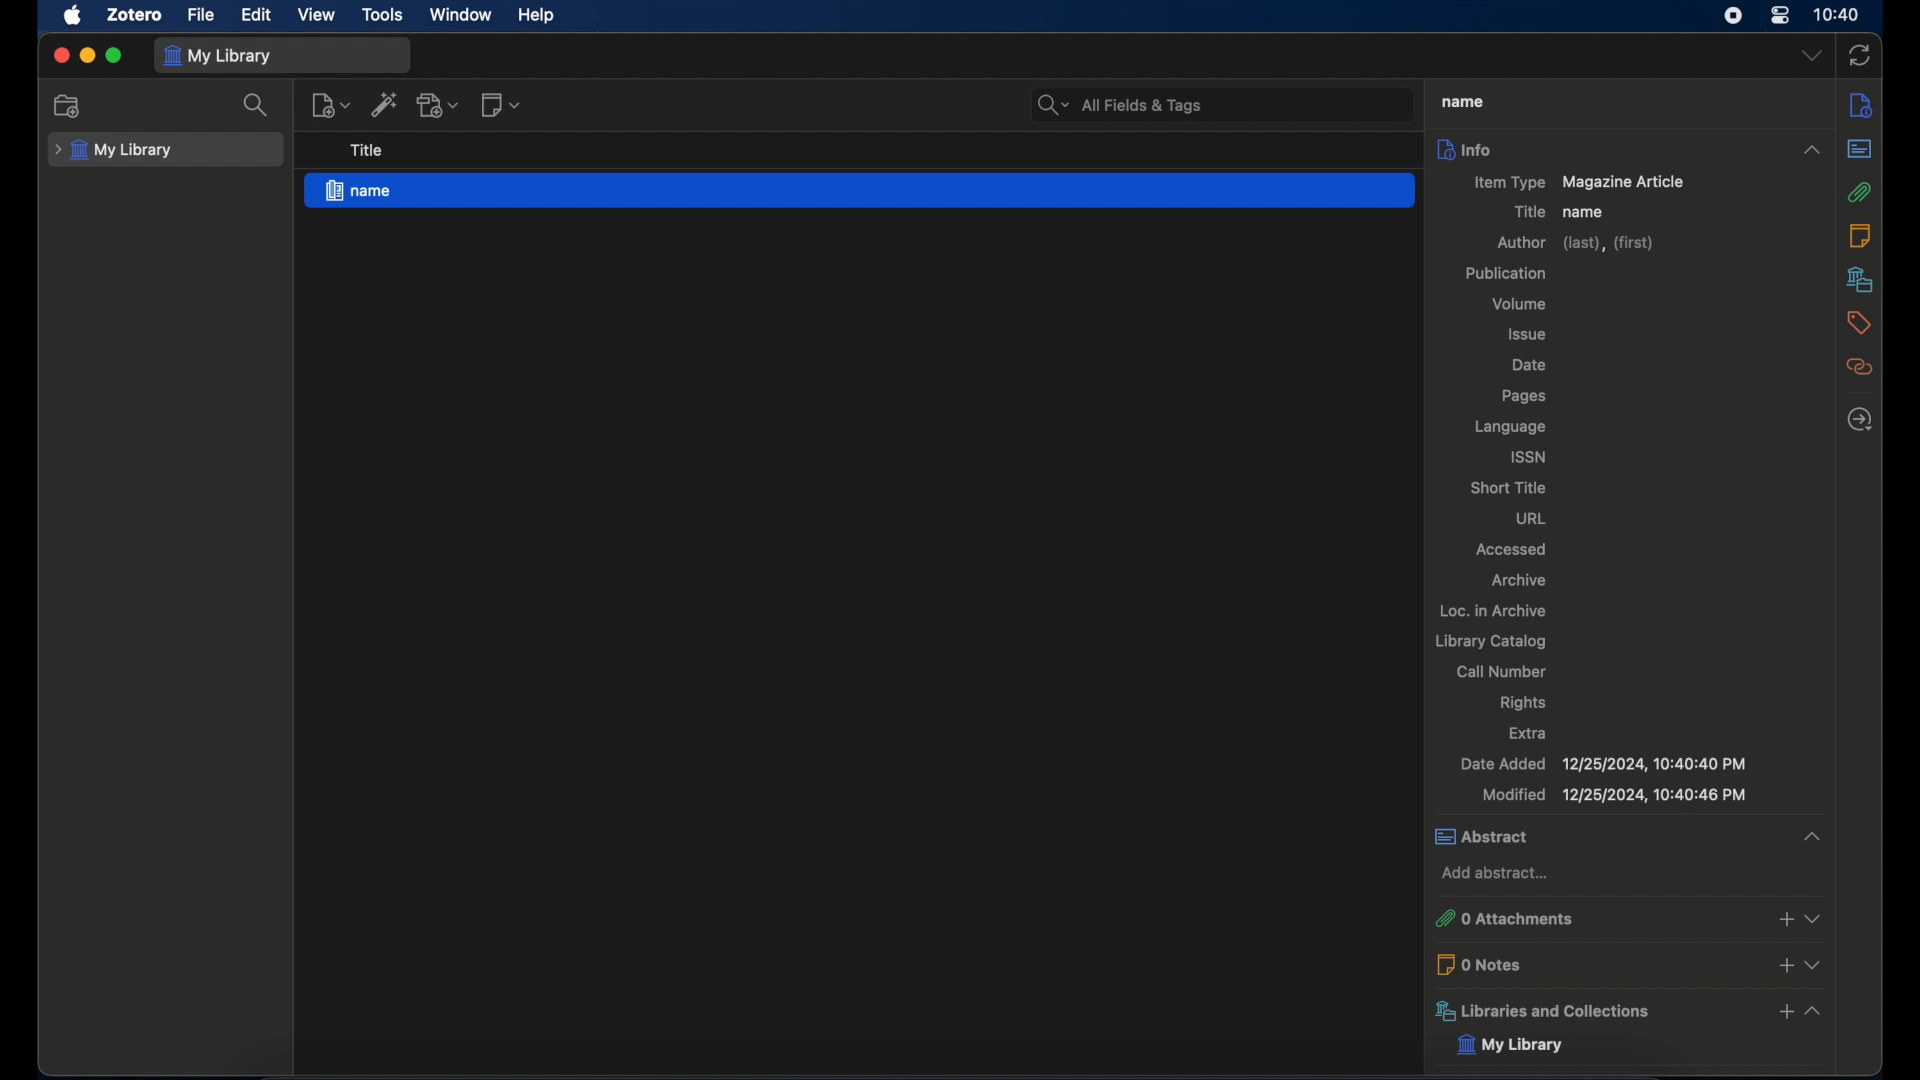  What do you see at coordinates (1856, 279) in the screenshot?
I see `libraries` at bounding box center [1856, 279].